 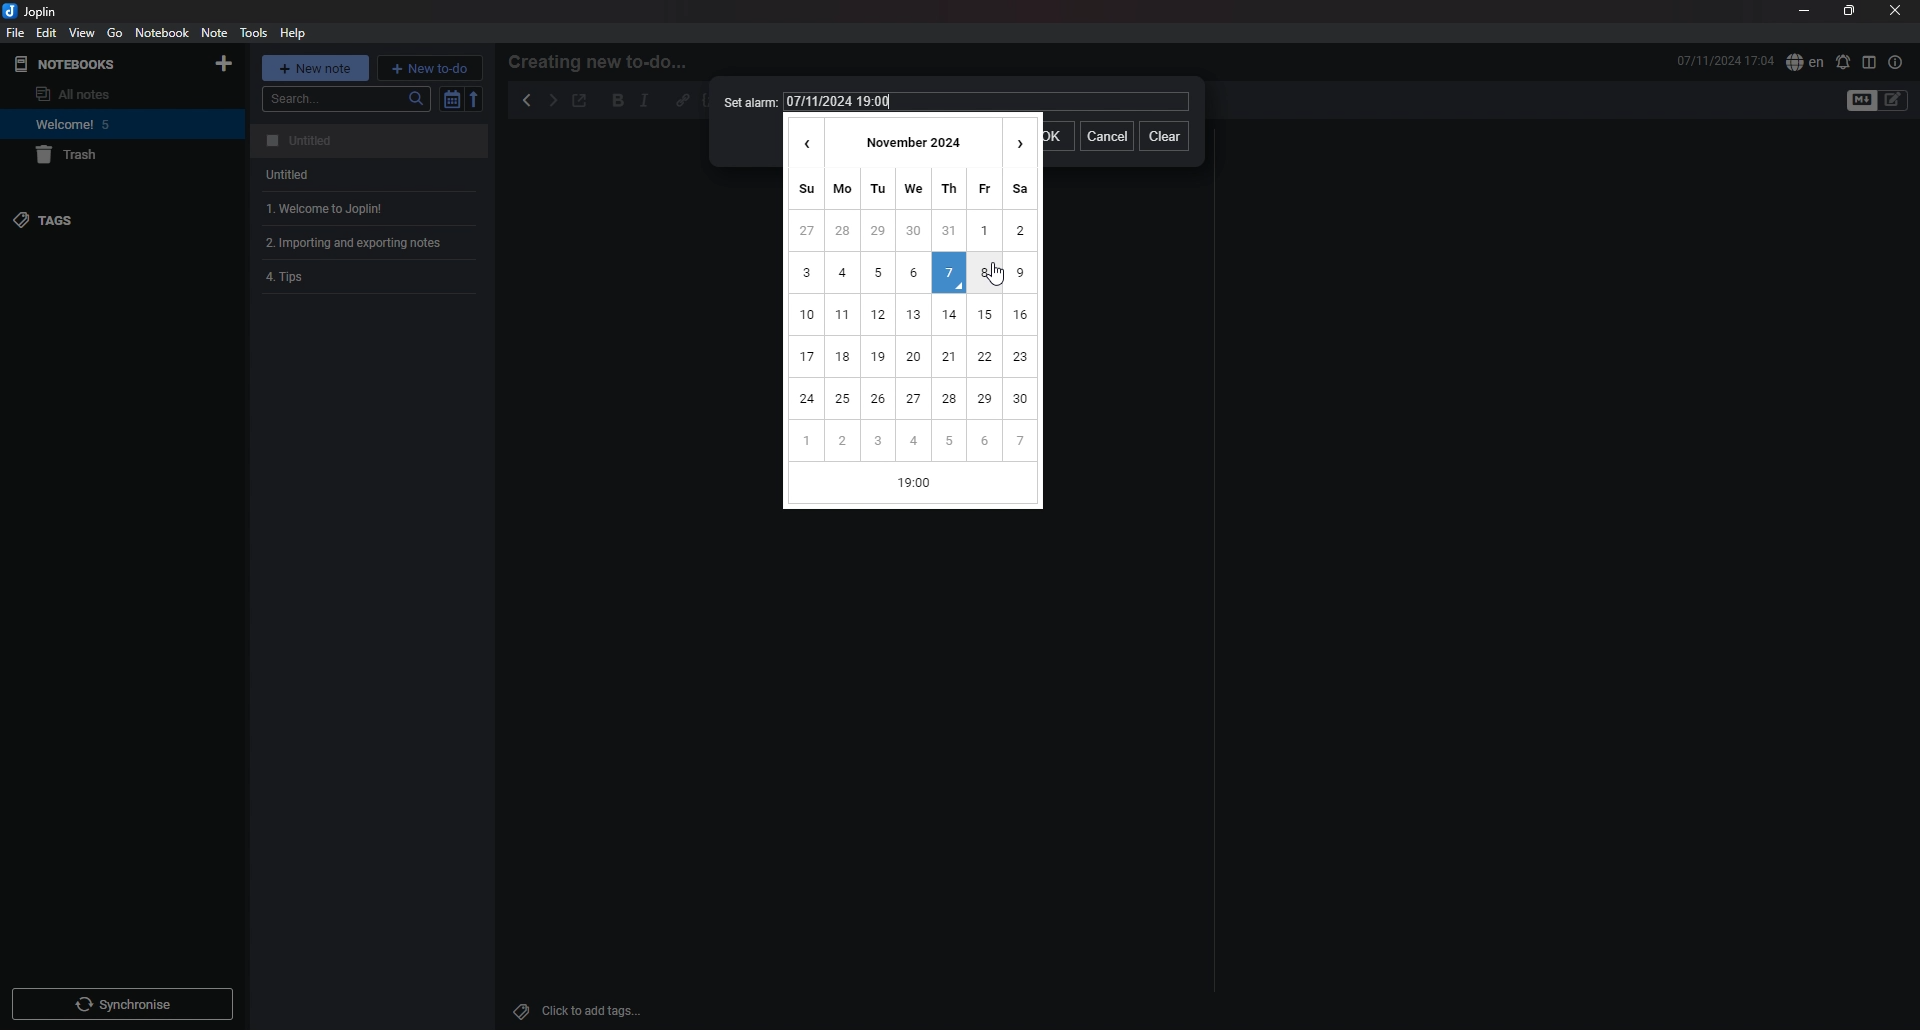 What do you see at coordinates (1894, 11) in the screenshot?
I see `close` at bounding box center [1894, 11].